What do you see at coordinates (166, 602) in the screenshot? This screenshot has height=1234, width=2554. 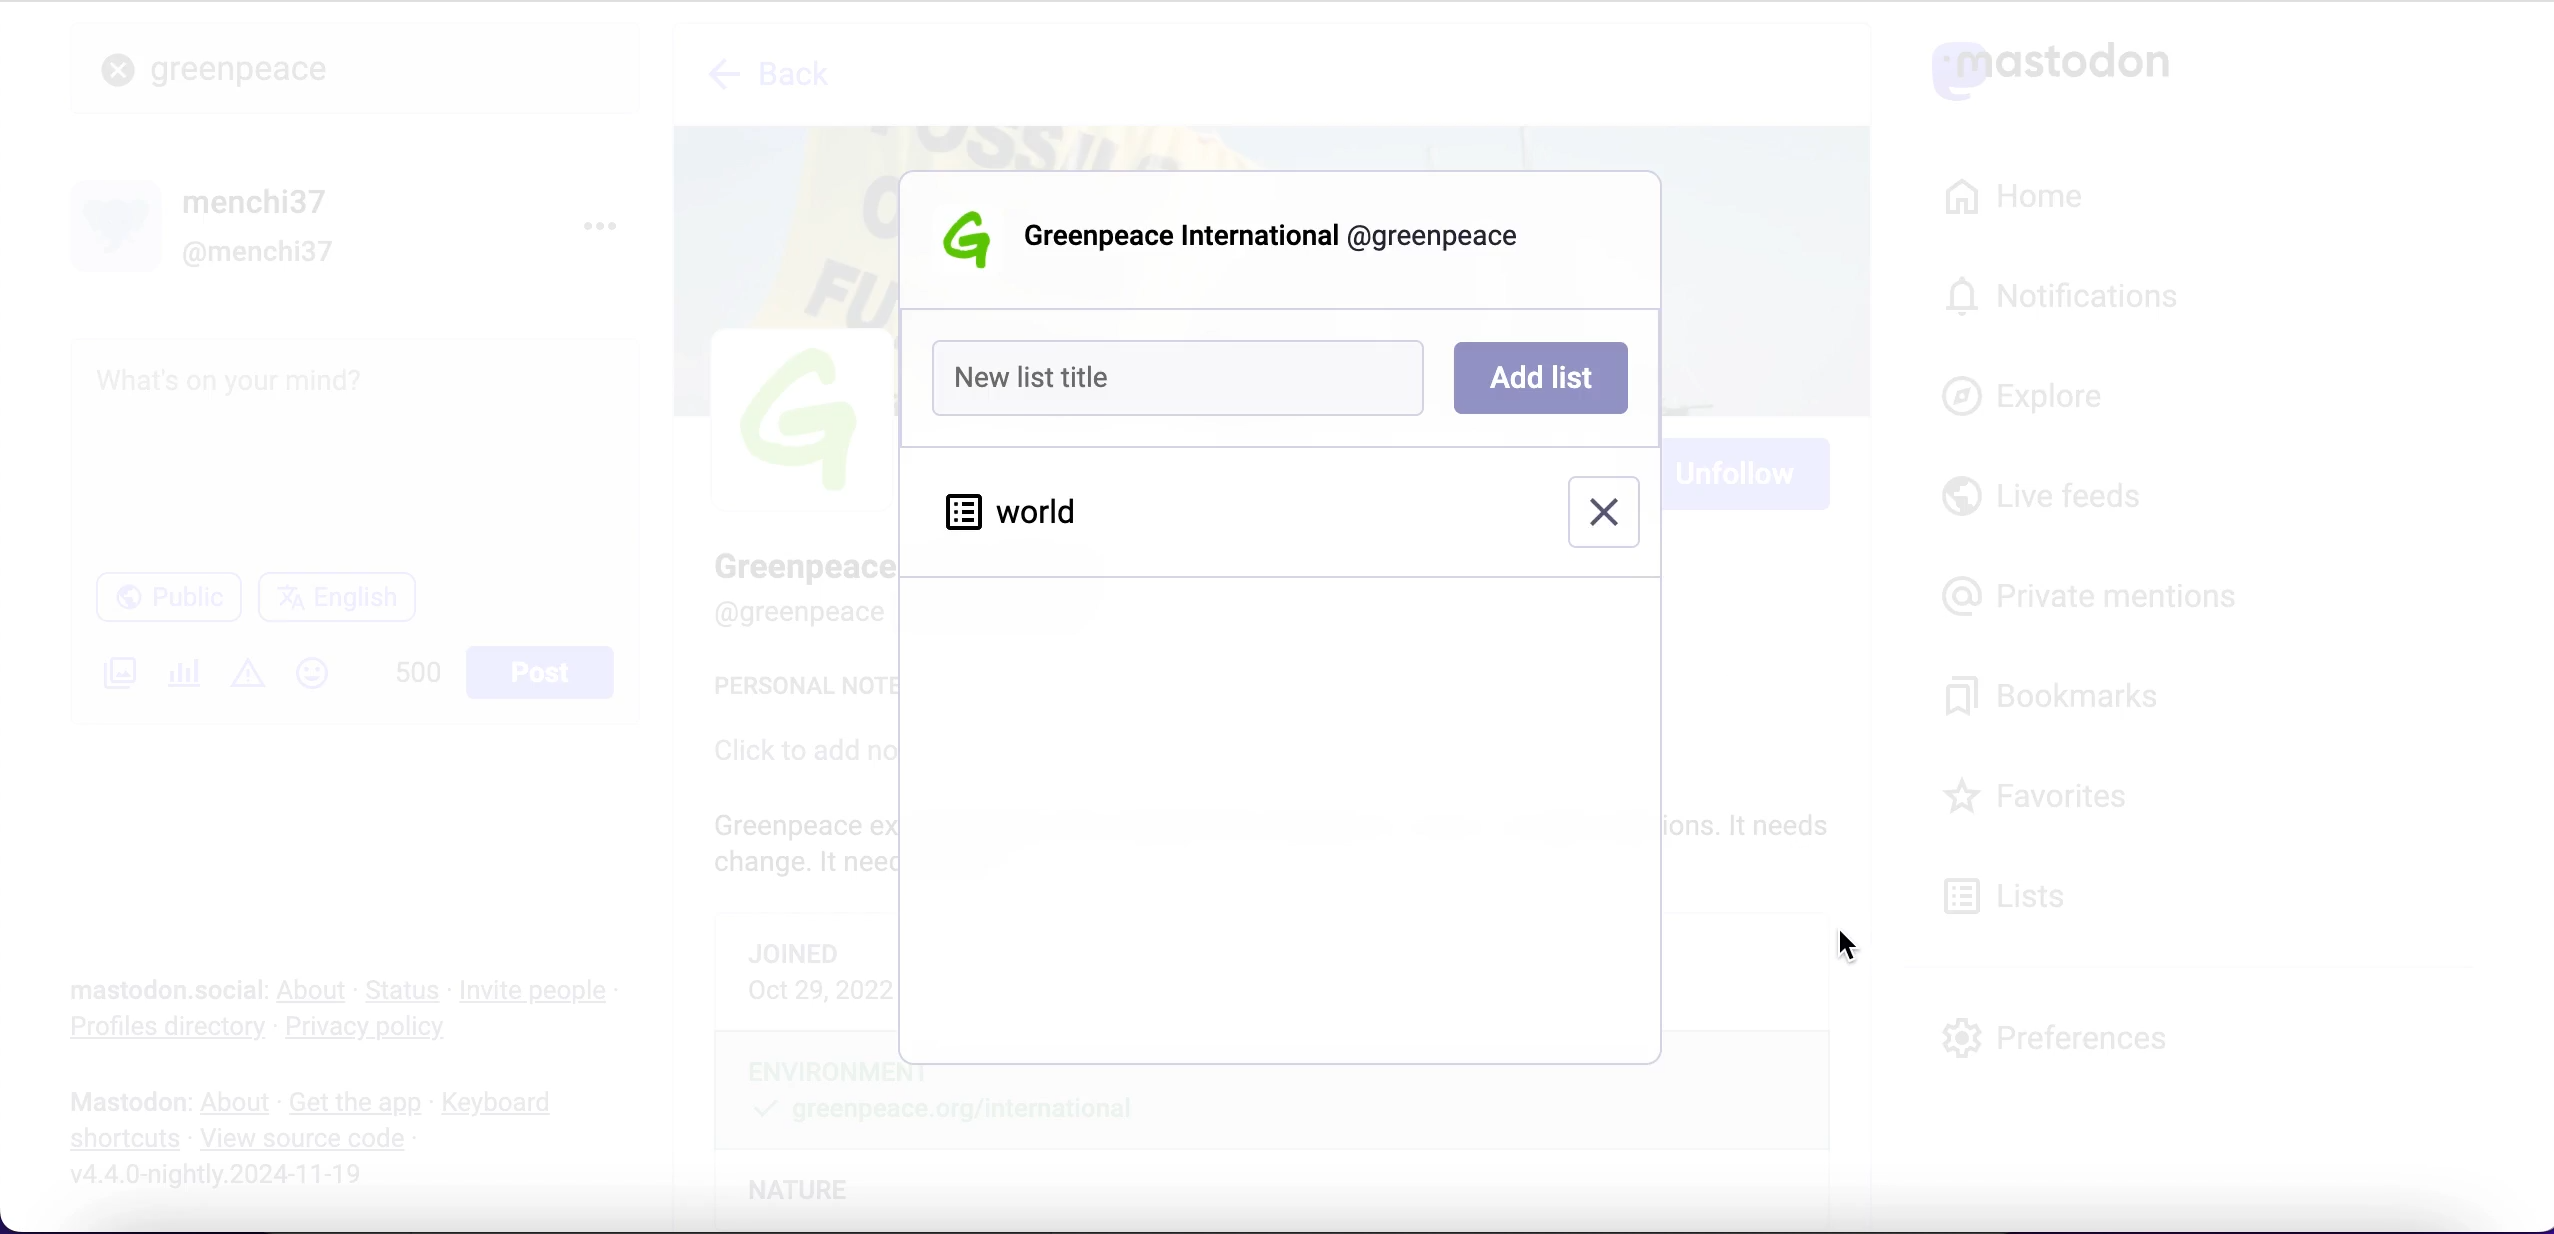 I see `public` at bounding box center [166, 602].